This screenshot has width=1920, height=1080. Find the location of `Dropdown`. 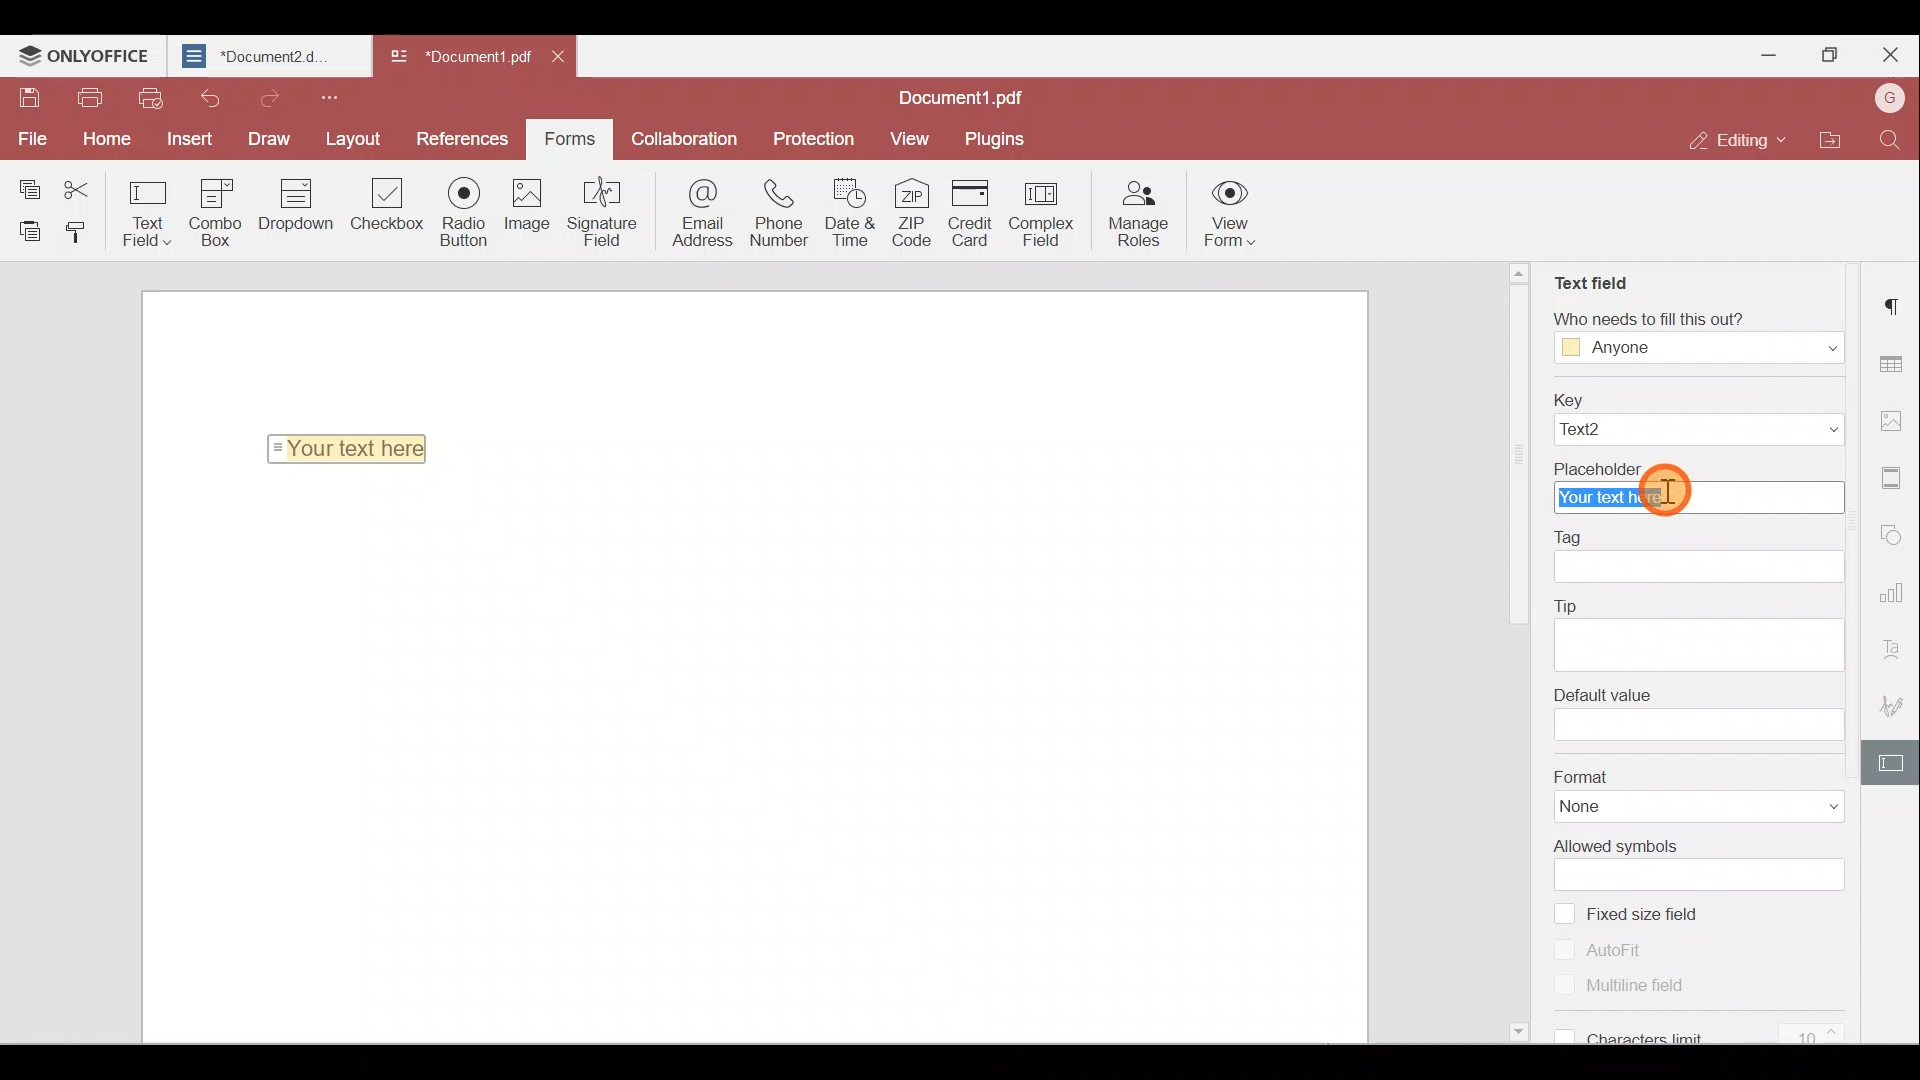

Dropdown is located at coordinates (1792, 430).